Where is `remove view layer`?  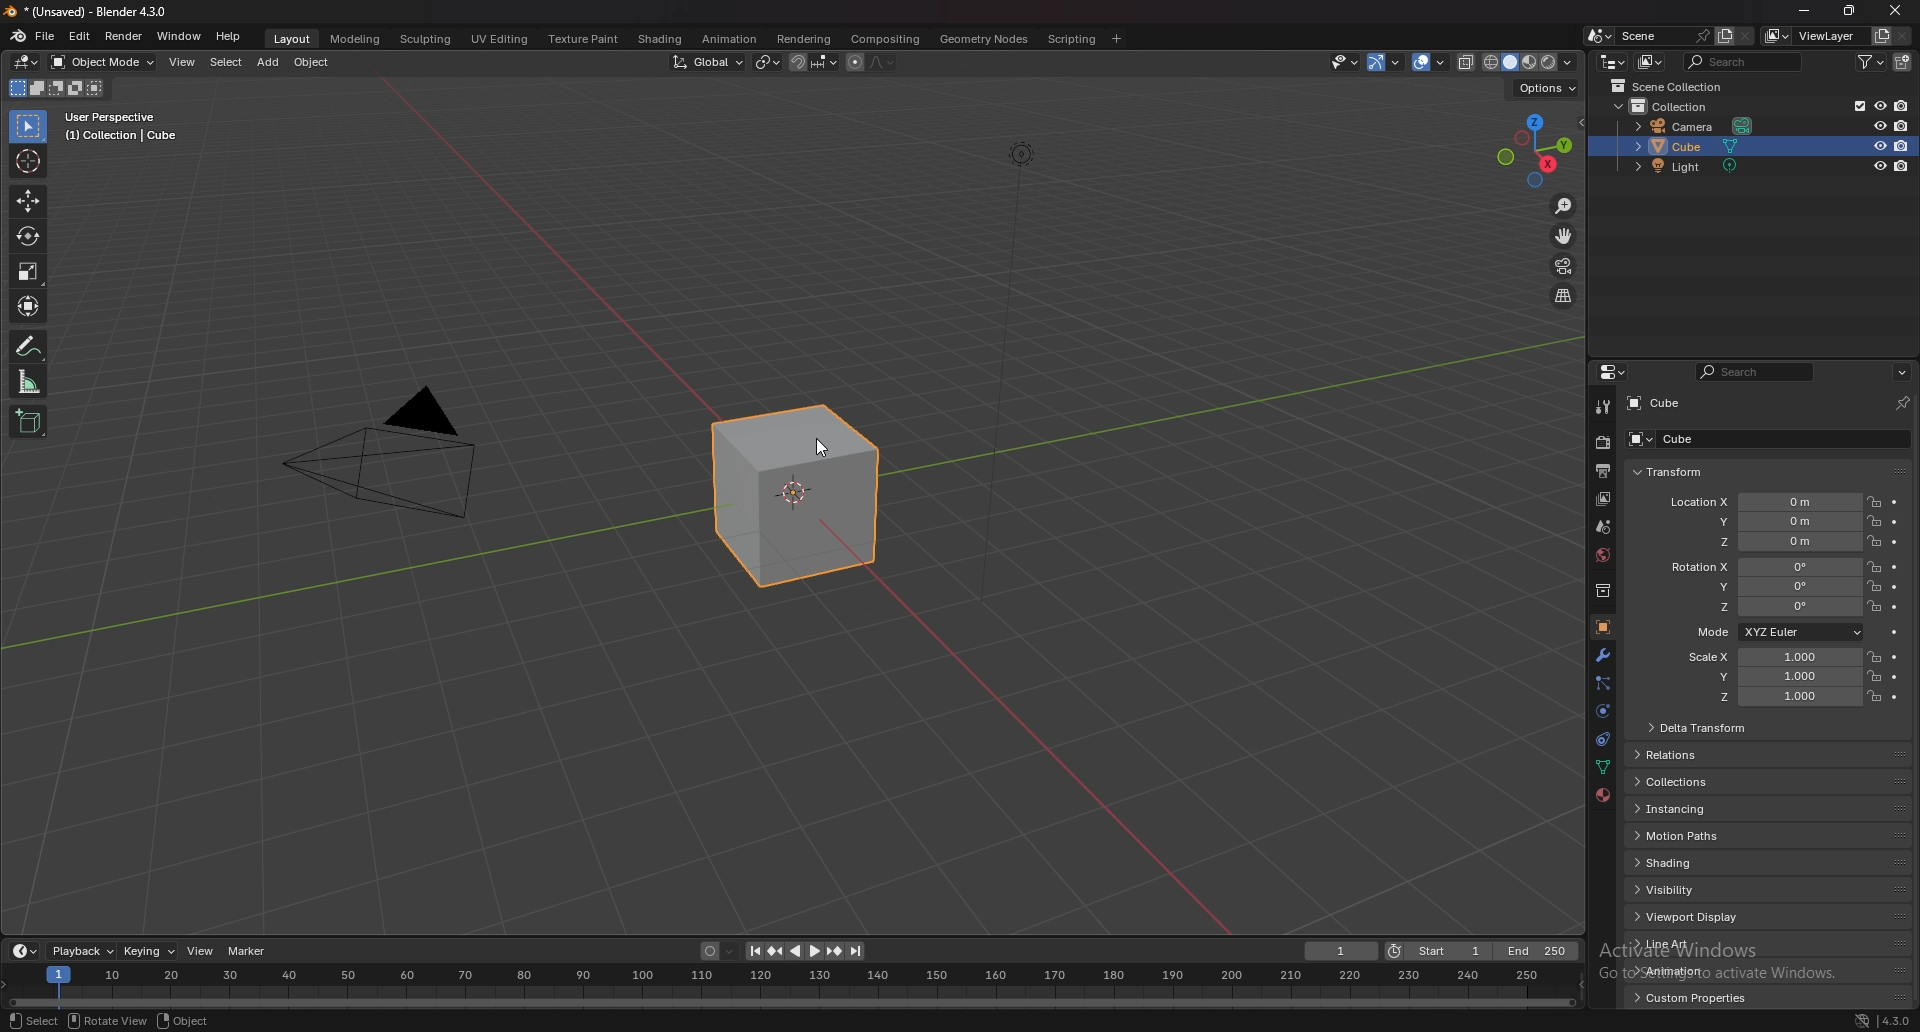
remove view layer is located at coordinates (1904, 37).